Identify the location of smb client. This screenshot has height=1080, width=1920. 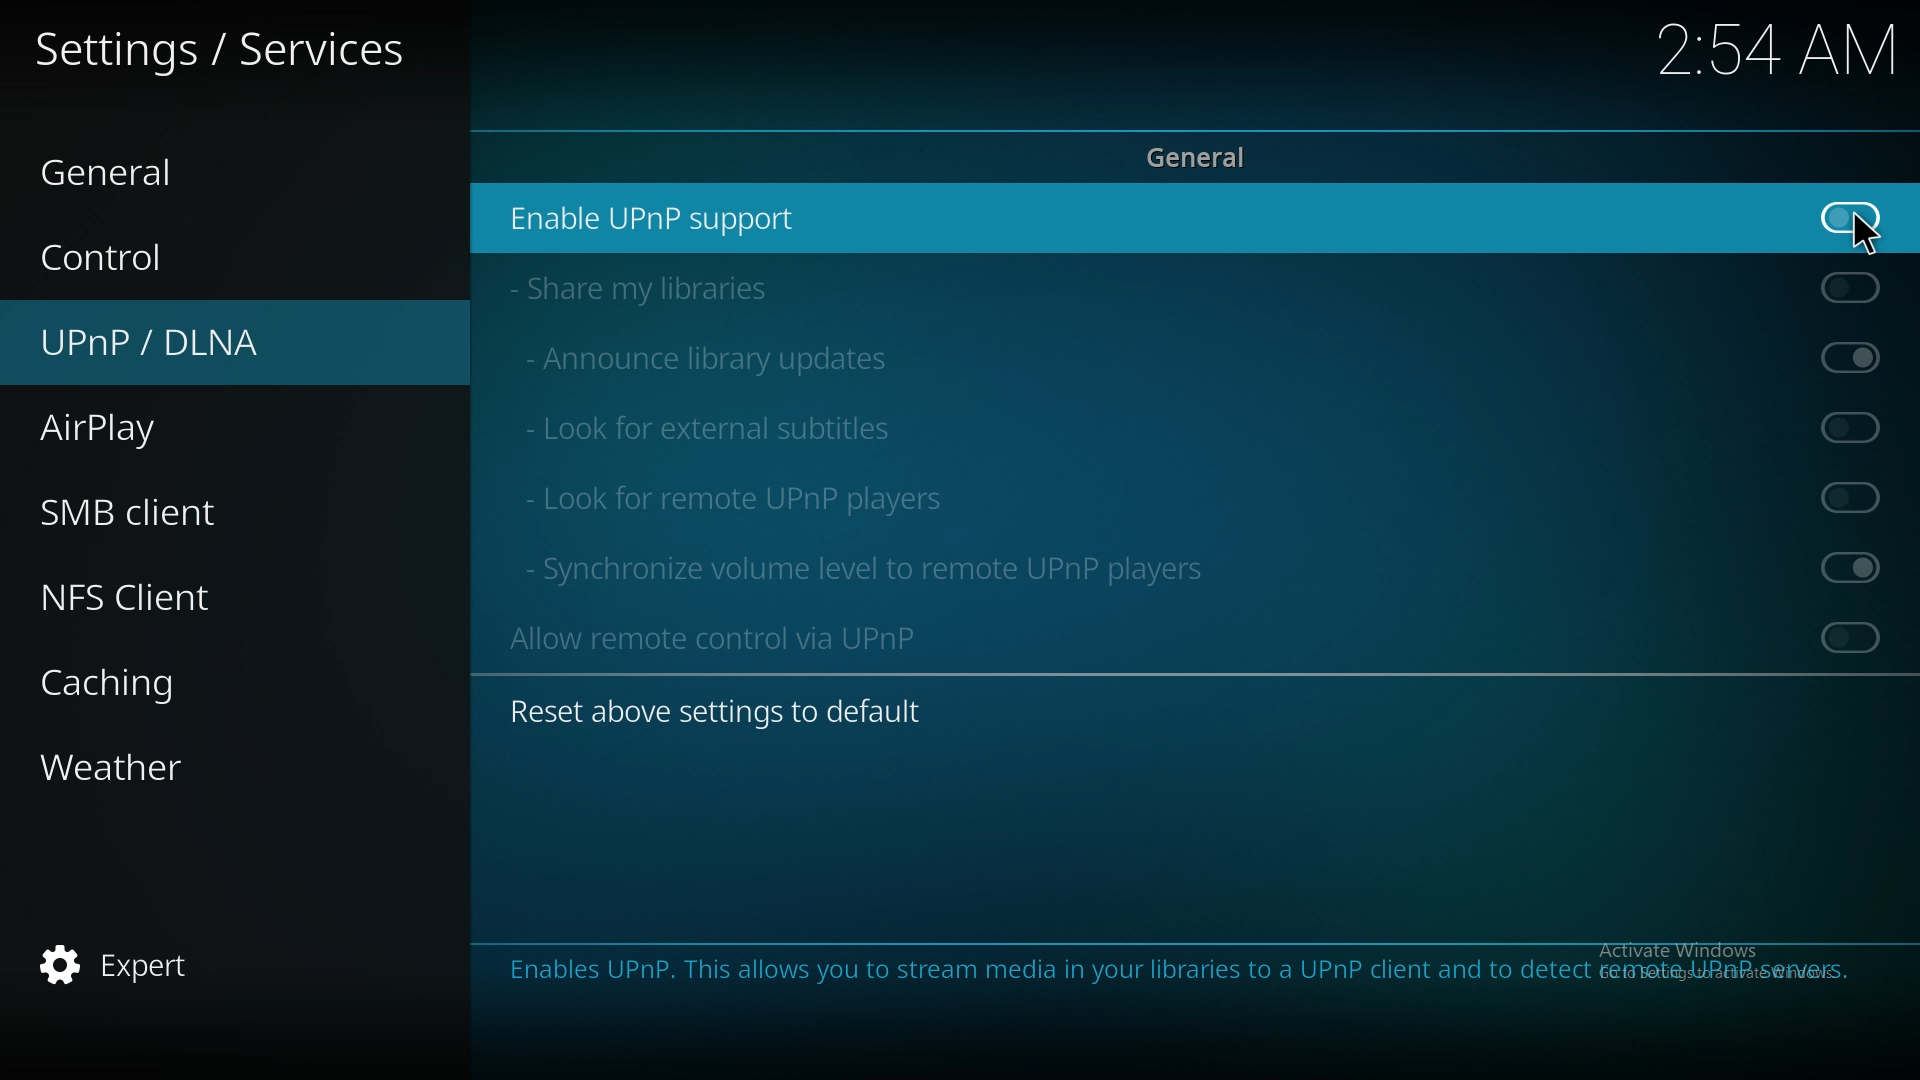
(160, 513).